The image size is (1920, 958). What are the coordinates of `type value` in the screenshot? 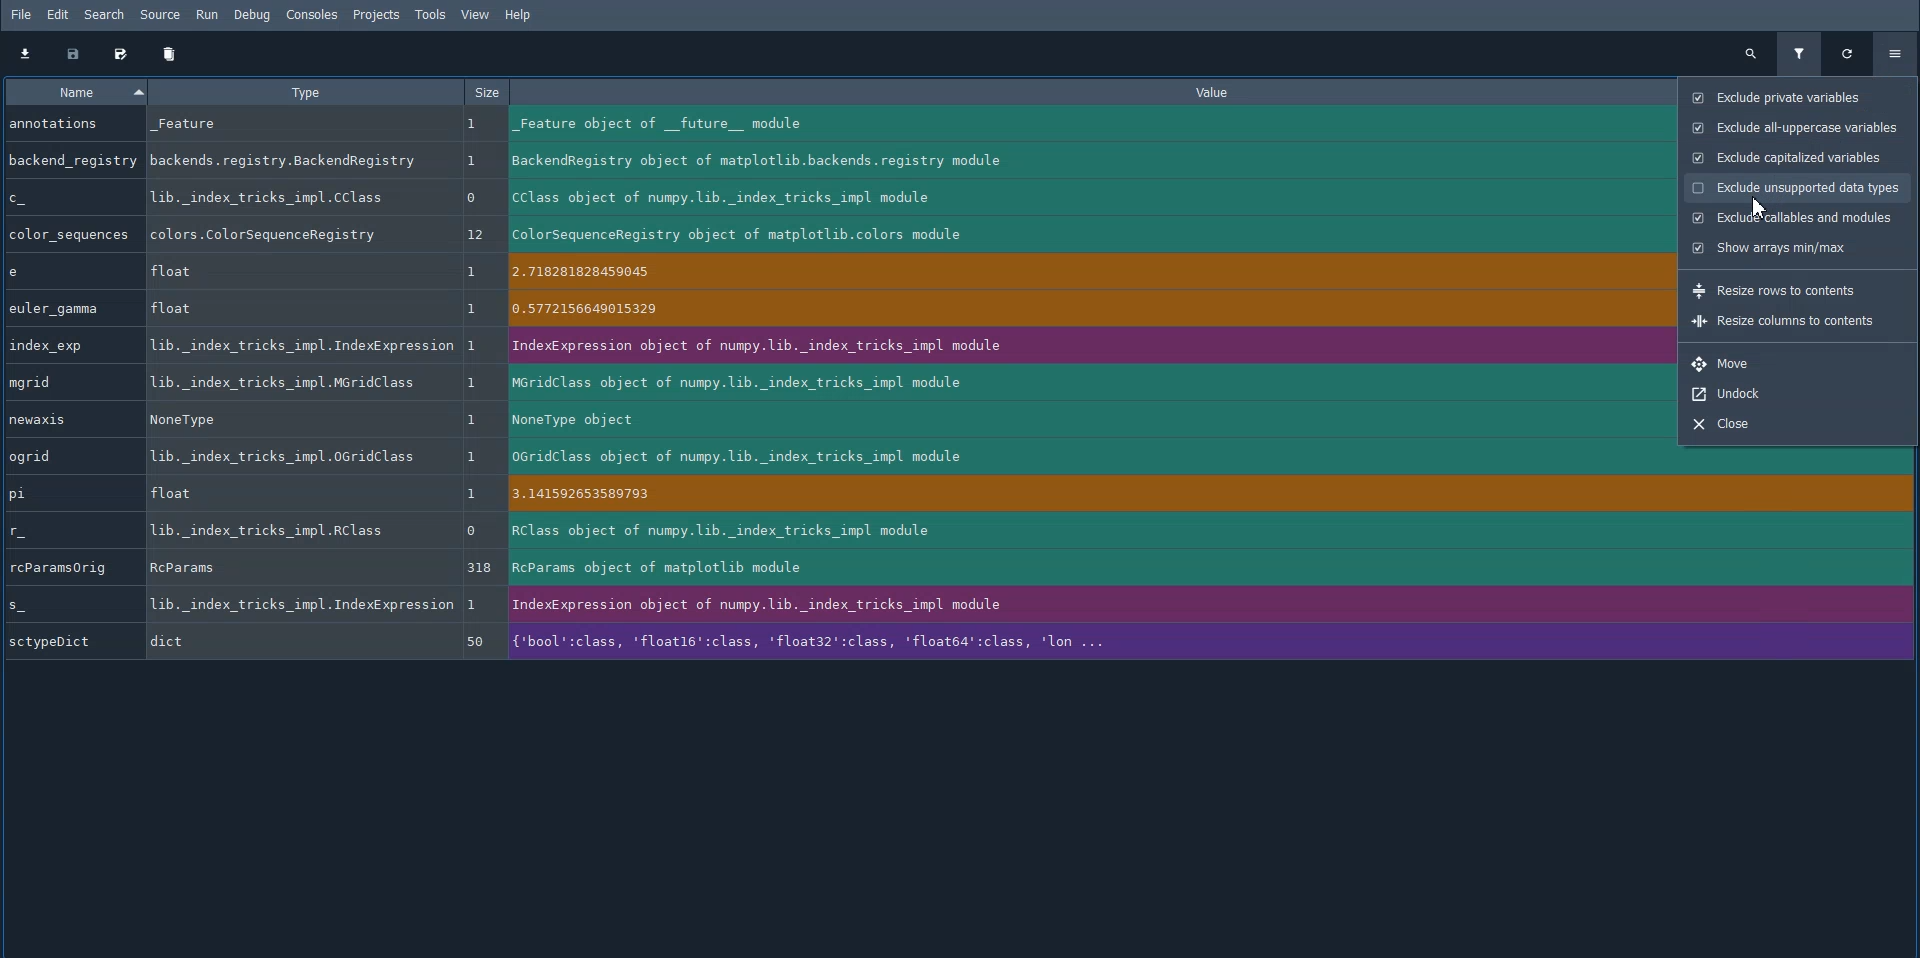 It's located at (297, 568).